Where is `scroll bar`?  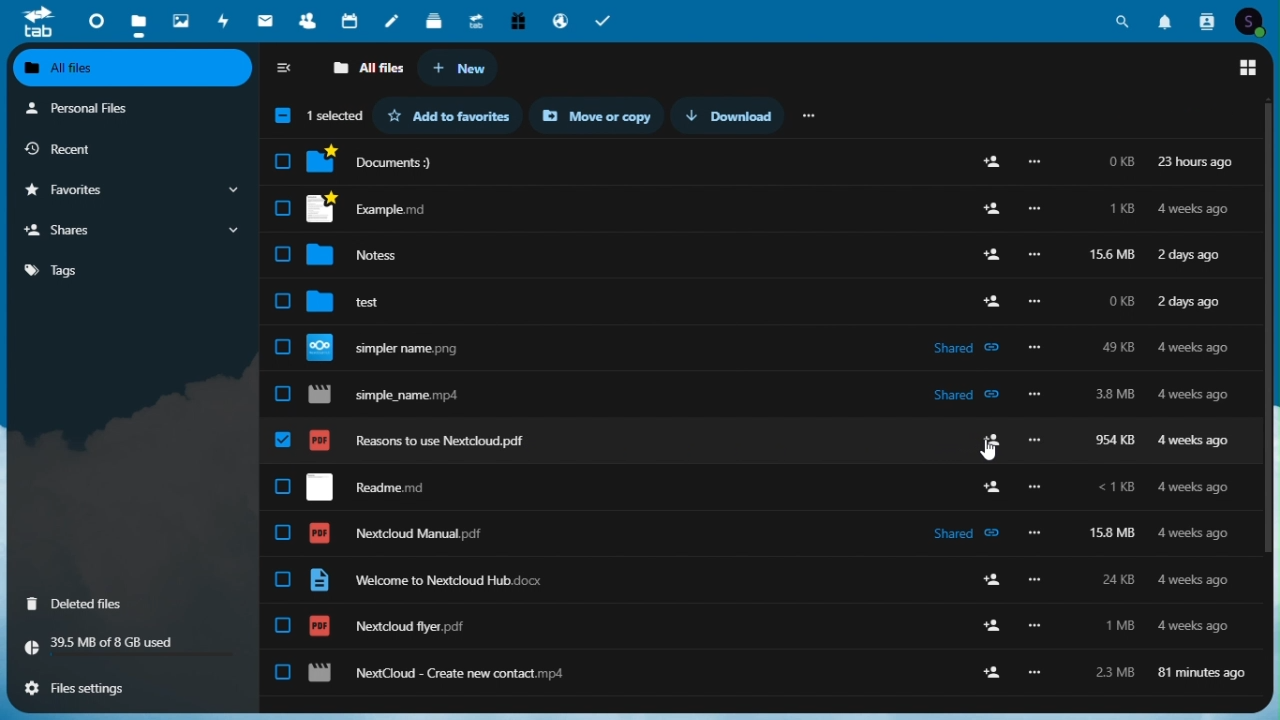
scroll bar is located at coordinates (1272, 327).